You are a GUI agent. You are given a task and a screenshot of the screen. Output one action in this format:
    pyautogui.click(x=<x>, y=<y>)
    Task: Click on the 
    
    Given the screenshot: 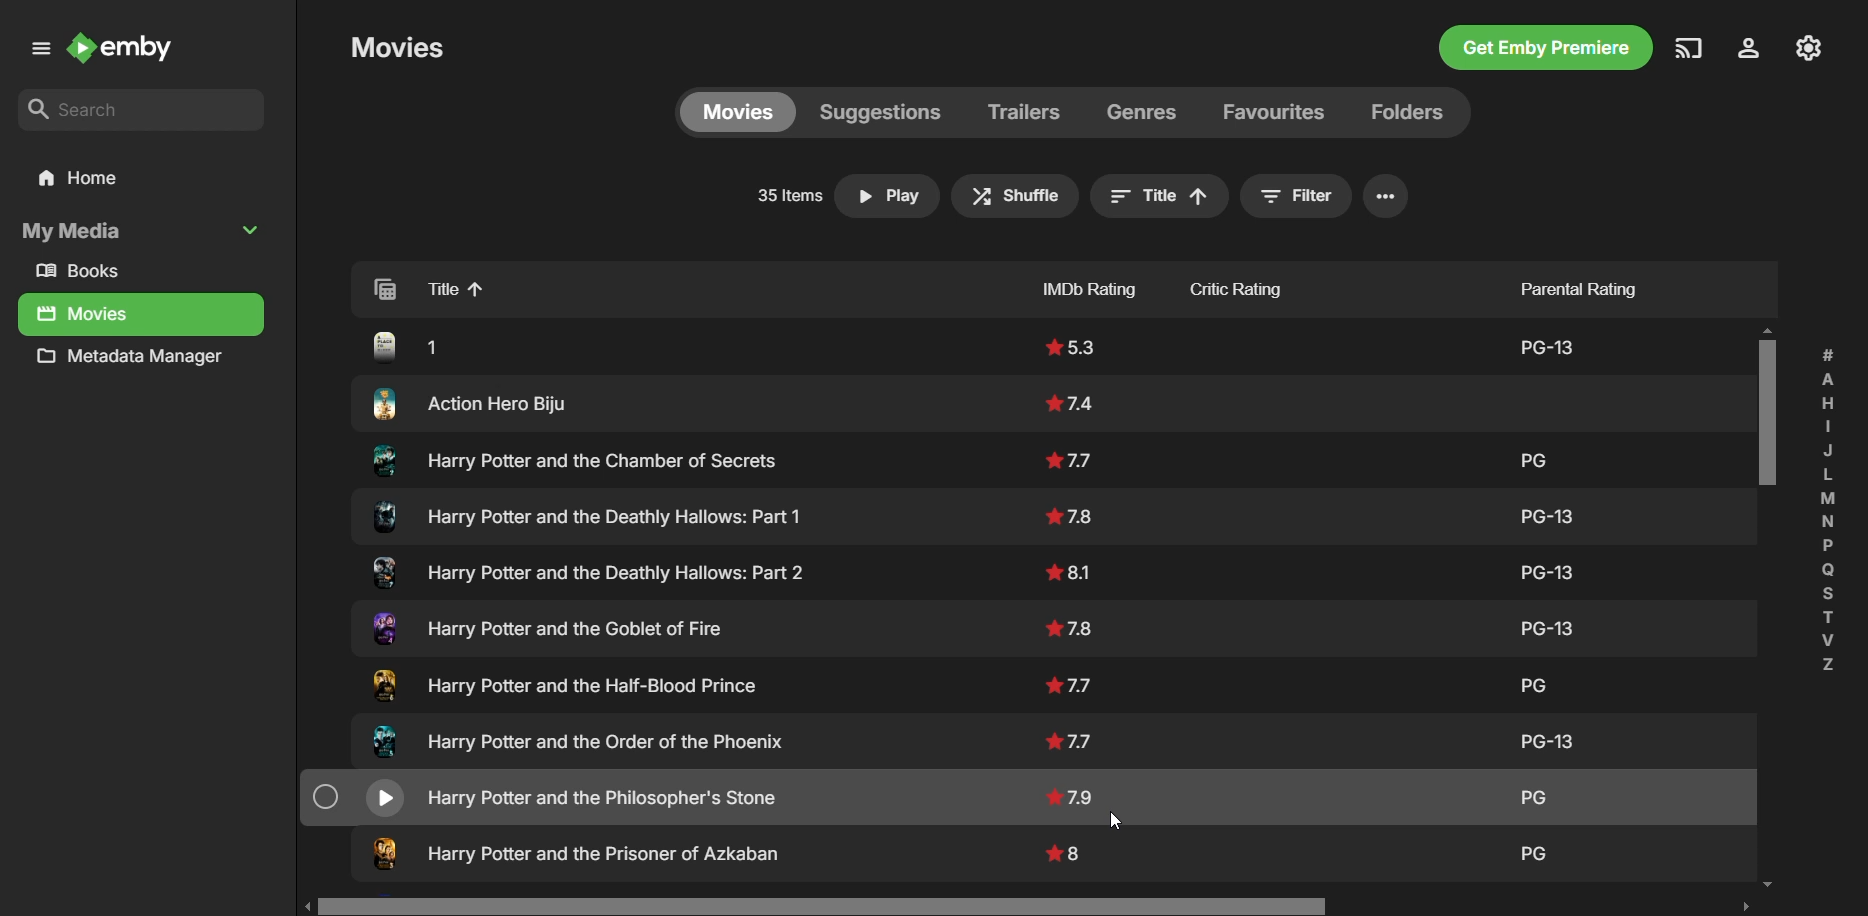 What is the action you would take?
    pyautogui.click(x=1539, y=565)
    